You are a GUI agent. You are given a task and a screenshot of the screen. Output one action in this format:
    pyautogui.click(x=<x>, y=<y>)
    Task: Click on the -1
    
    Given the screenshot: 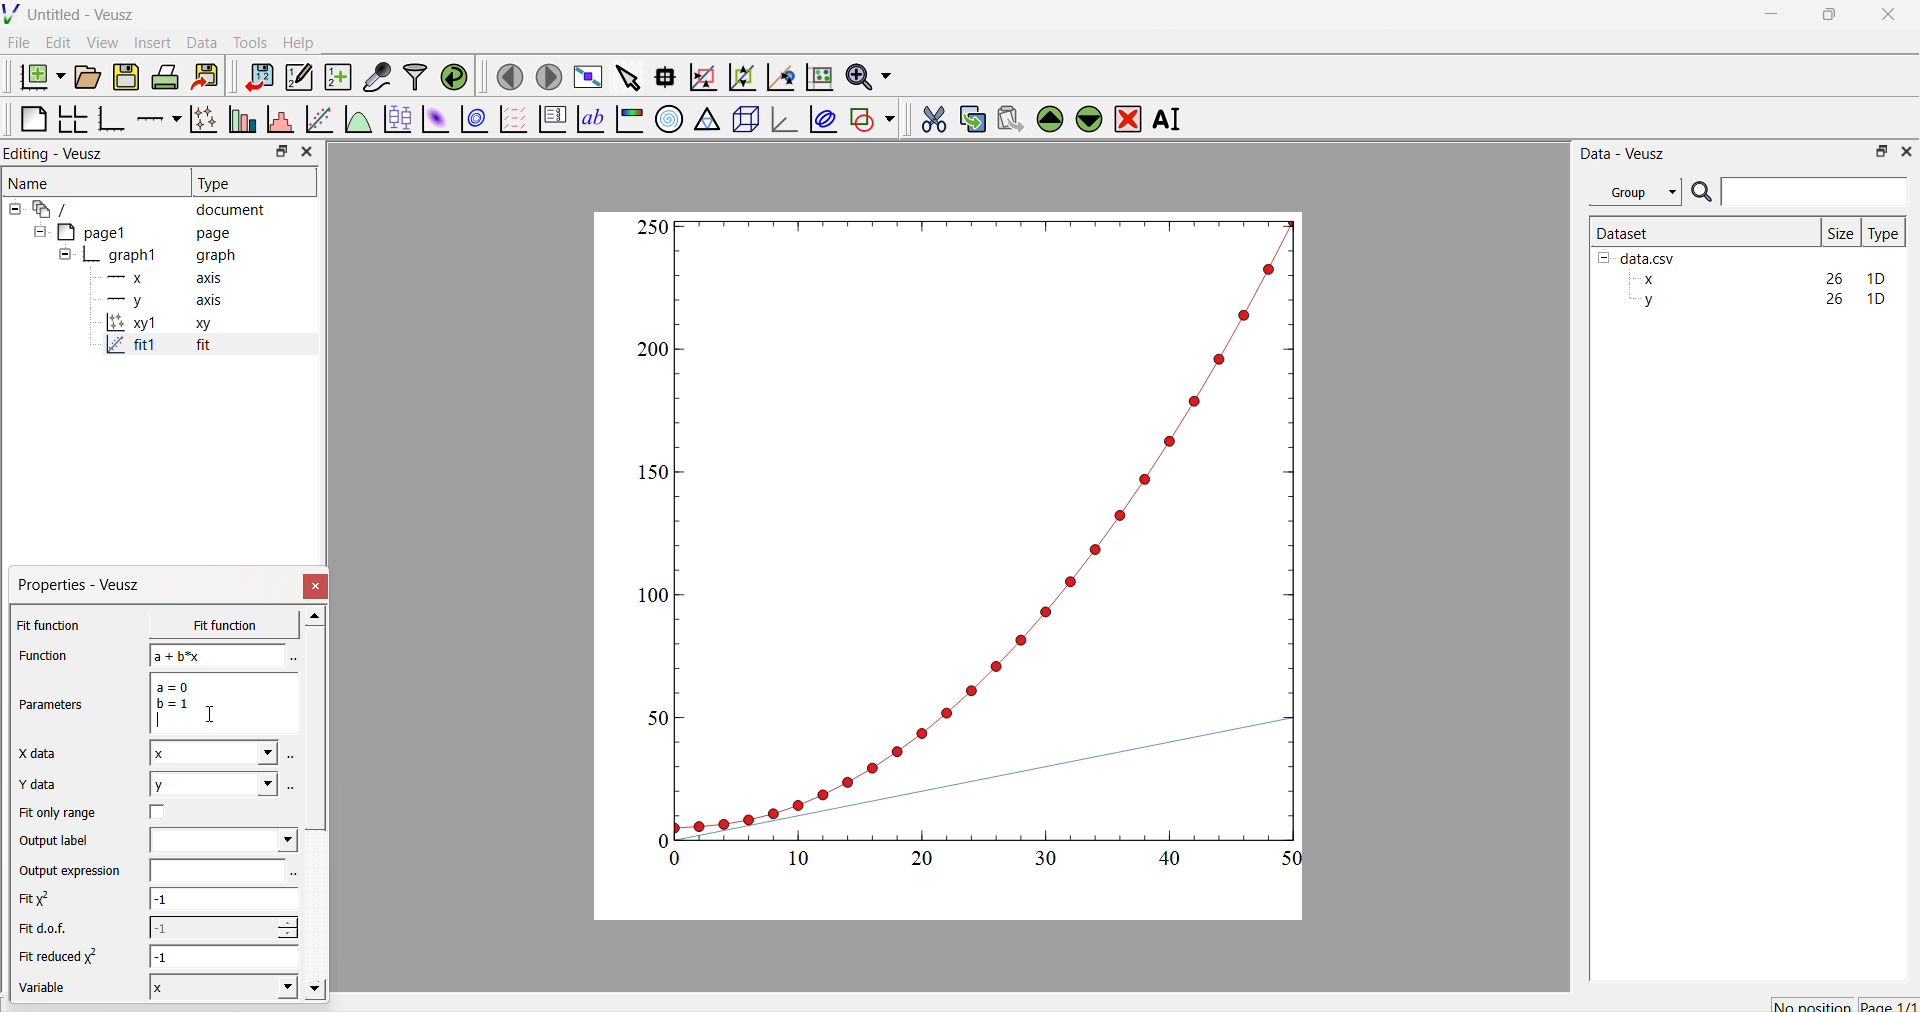 What is the action you would take?
    pyautogui.click(x=226, y=956)
    